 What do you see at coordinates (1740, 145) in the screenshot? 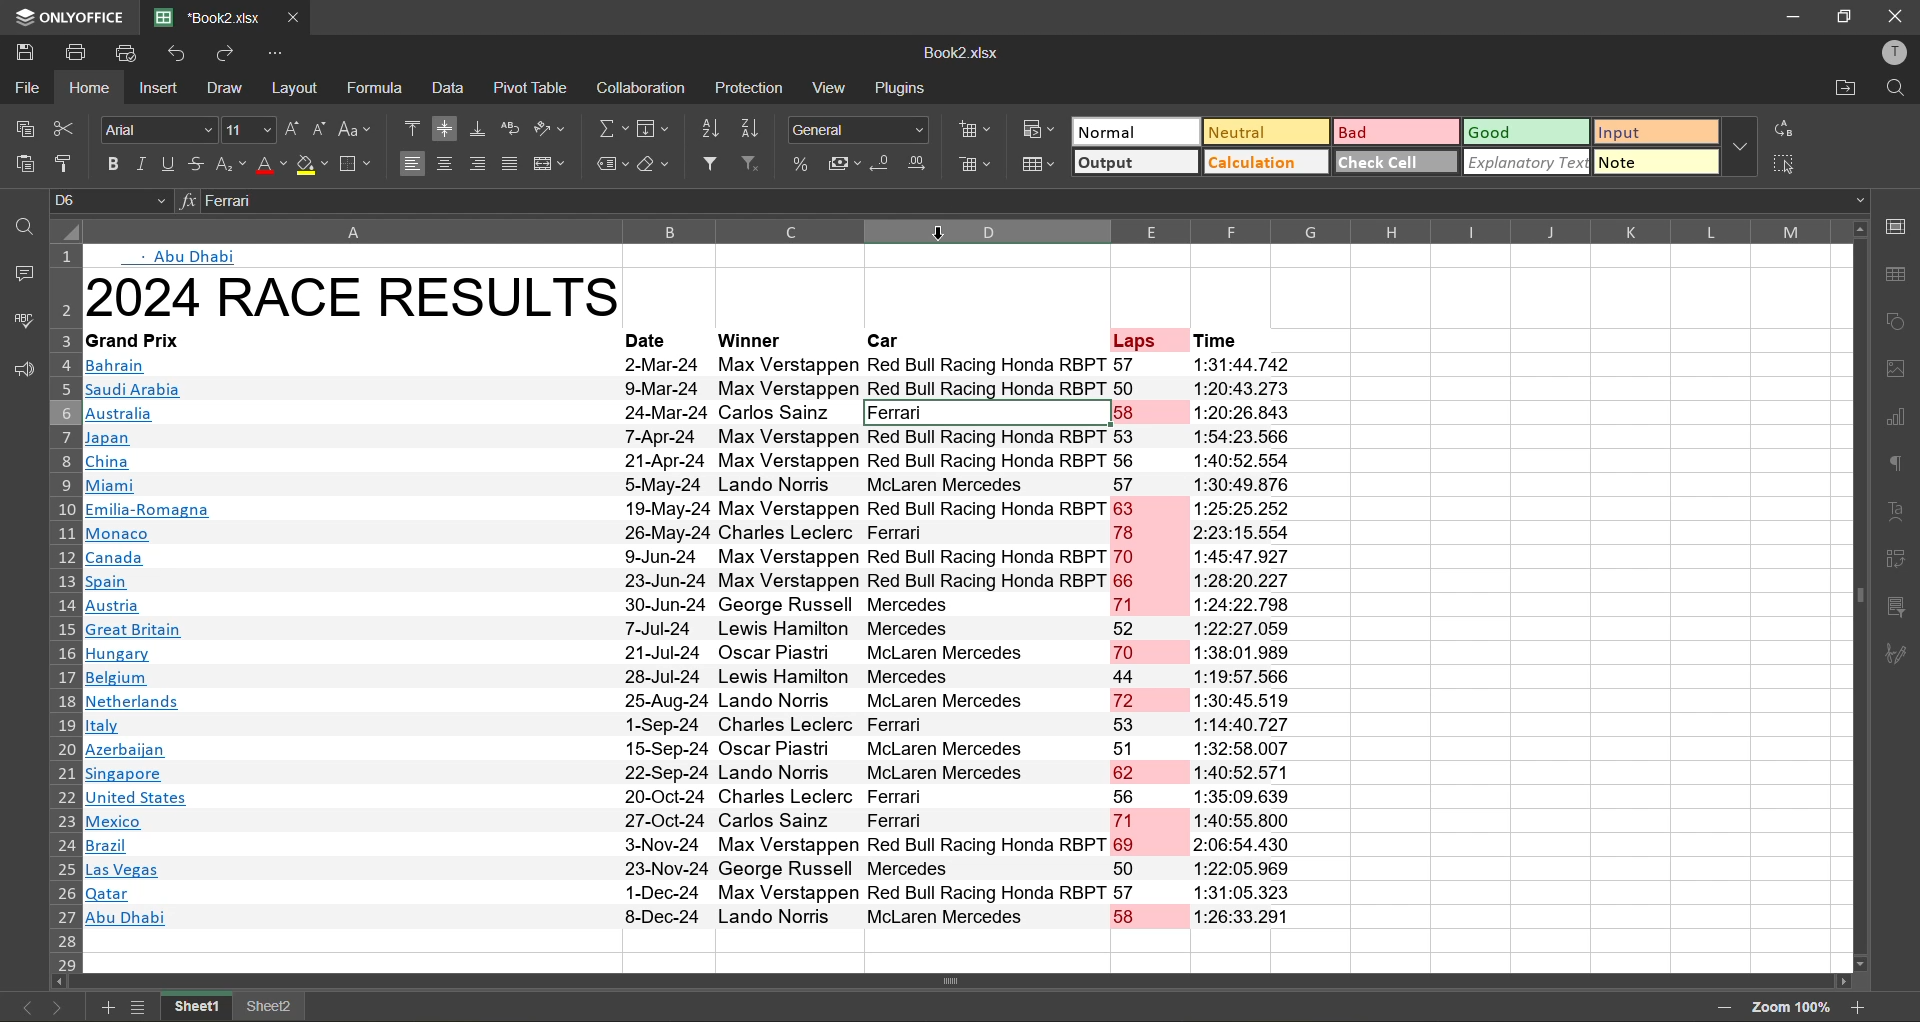
I see `more options` at bounding box center [1740, 145].